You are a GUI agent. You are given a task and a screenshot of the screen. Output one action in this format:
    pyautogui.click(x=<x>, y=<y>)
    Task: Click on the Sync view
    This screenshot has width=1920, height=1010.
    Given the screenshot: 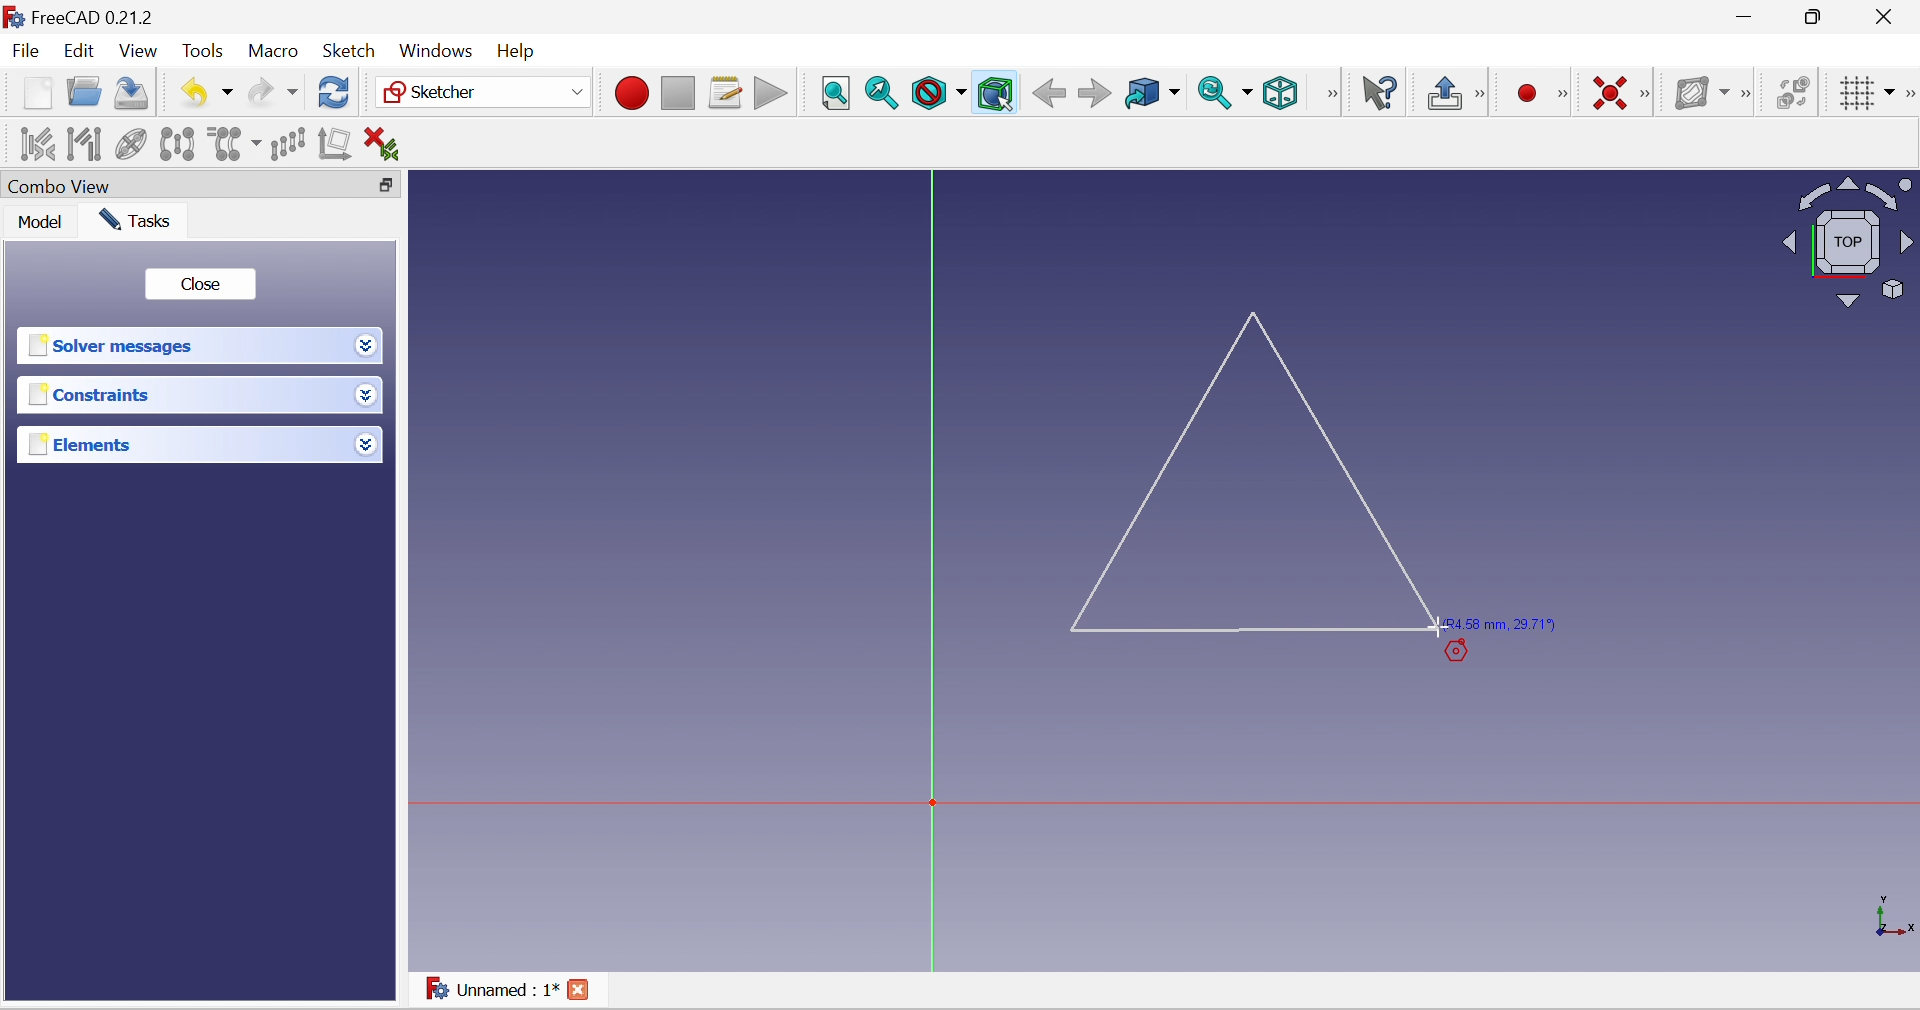 What is the action you would take?
    pyautogui.click(x=1227, y=94)
    